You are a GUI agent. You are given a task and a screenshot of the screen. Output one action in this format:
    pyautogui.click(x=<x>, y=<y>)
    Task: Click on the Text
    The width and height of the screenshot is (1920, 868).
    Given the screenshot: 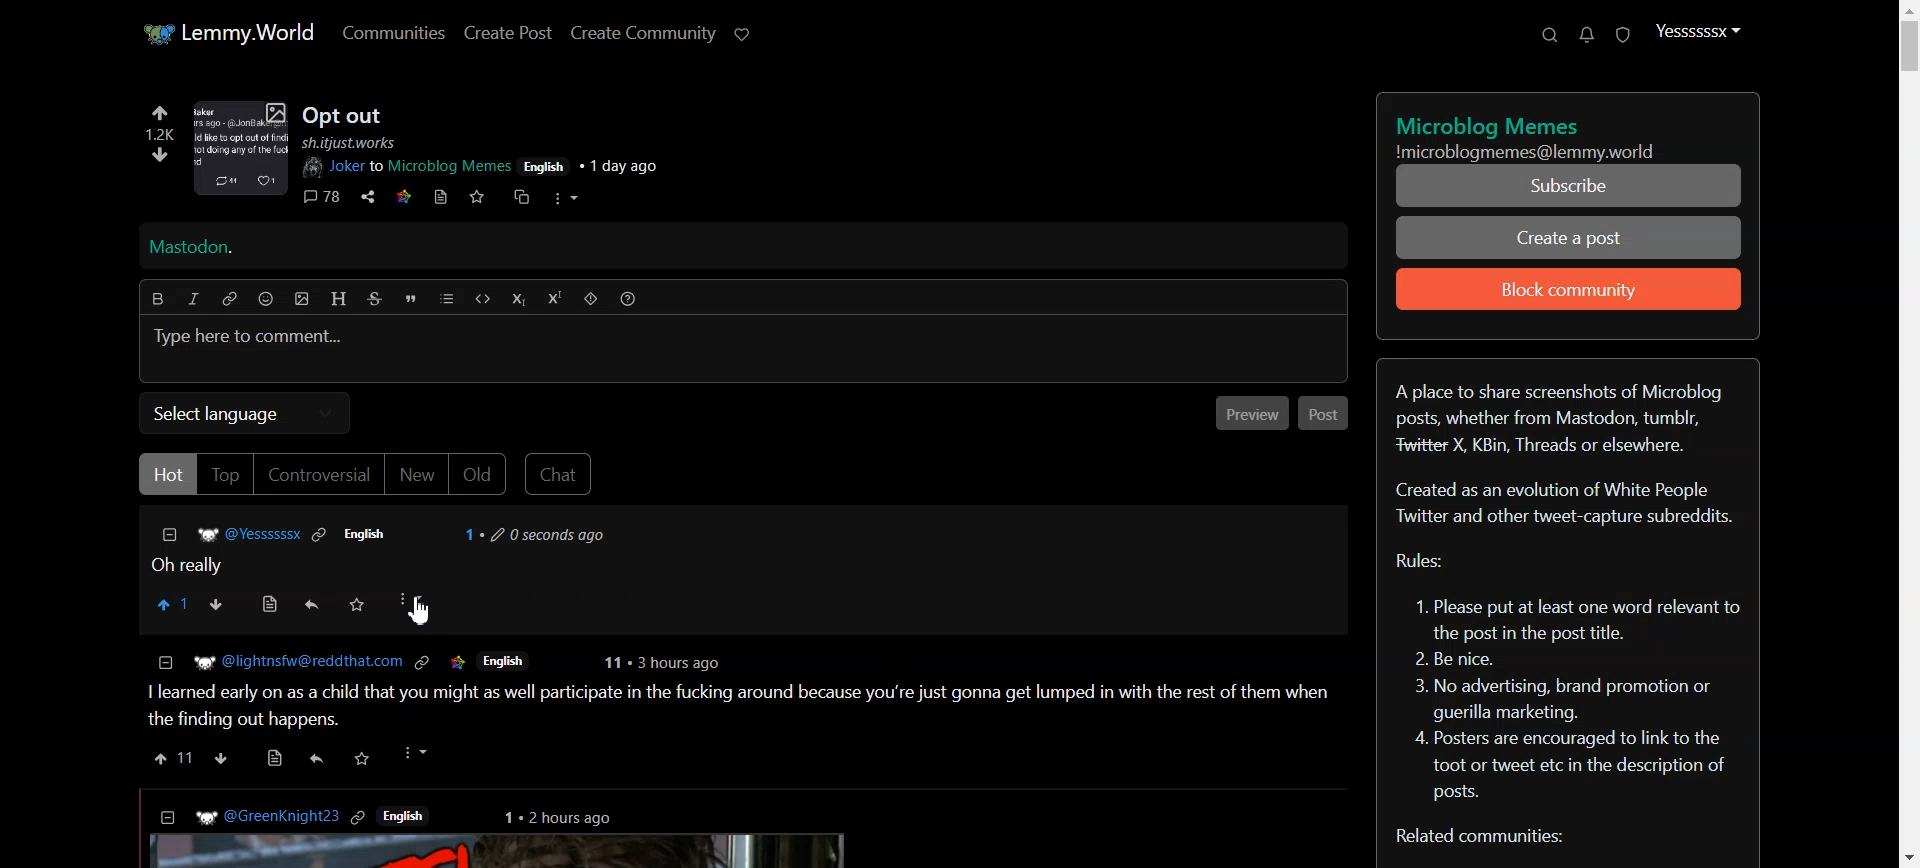 What is the action you would take?
    pyautogui.click(x=1570, y=603)
    